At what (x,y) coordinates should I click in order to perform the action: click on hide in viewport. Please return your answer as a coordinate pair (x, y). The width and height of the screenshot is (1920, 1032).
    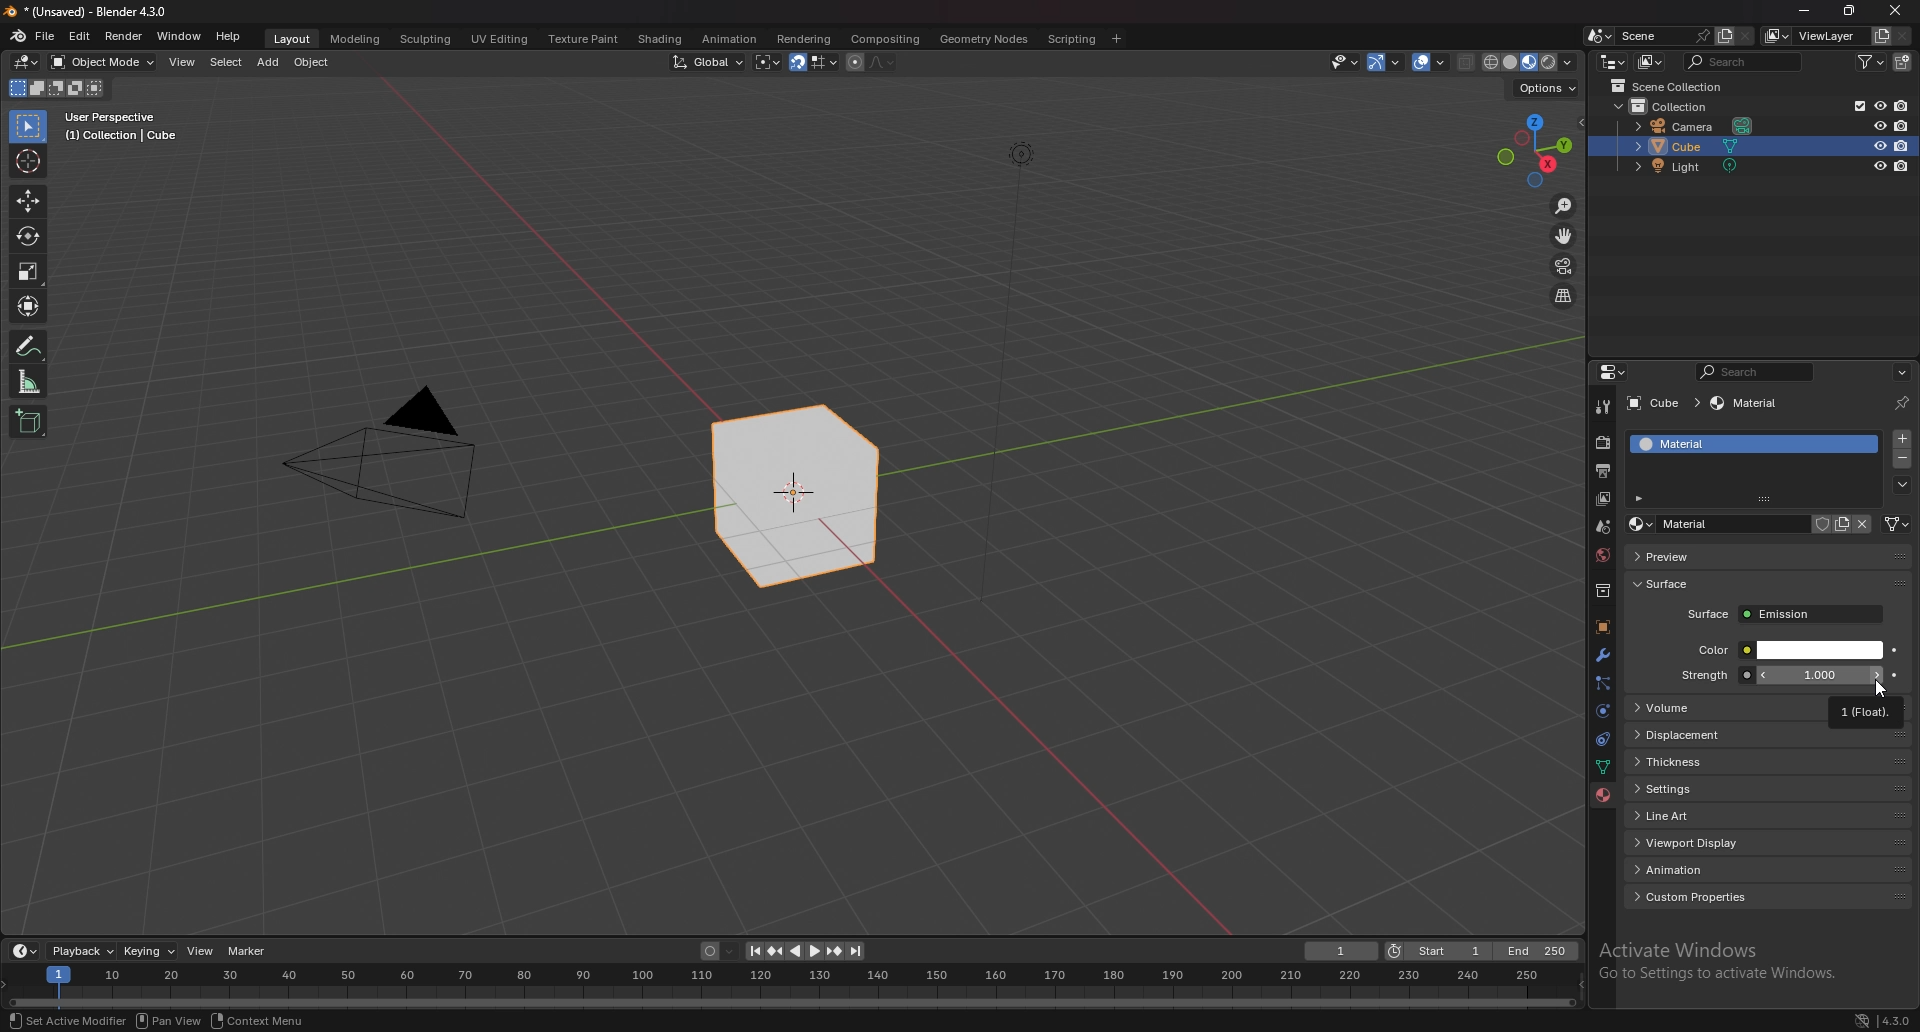
    Looking at the image, I should click on (1880, 104).